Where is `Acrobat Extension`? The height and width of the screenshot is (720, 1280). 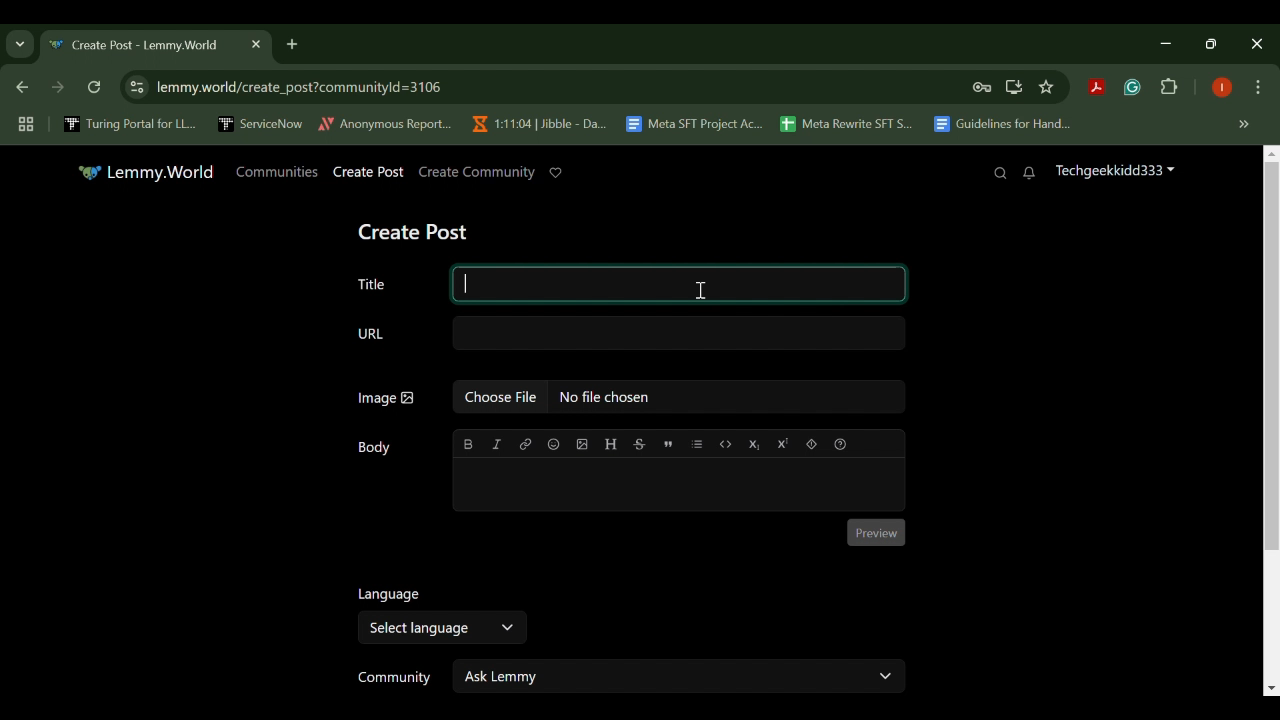 Acrobat Extension is located at coordinates (1096, 88).